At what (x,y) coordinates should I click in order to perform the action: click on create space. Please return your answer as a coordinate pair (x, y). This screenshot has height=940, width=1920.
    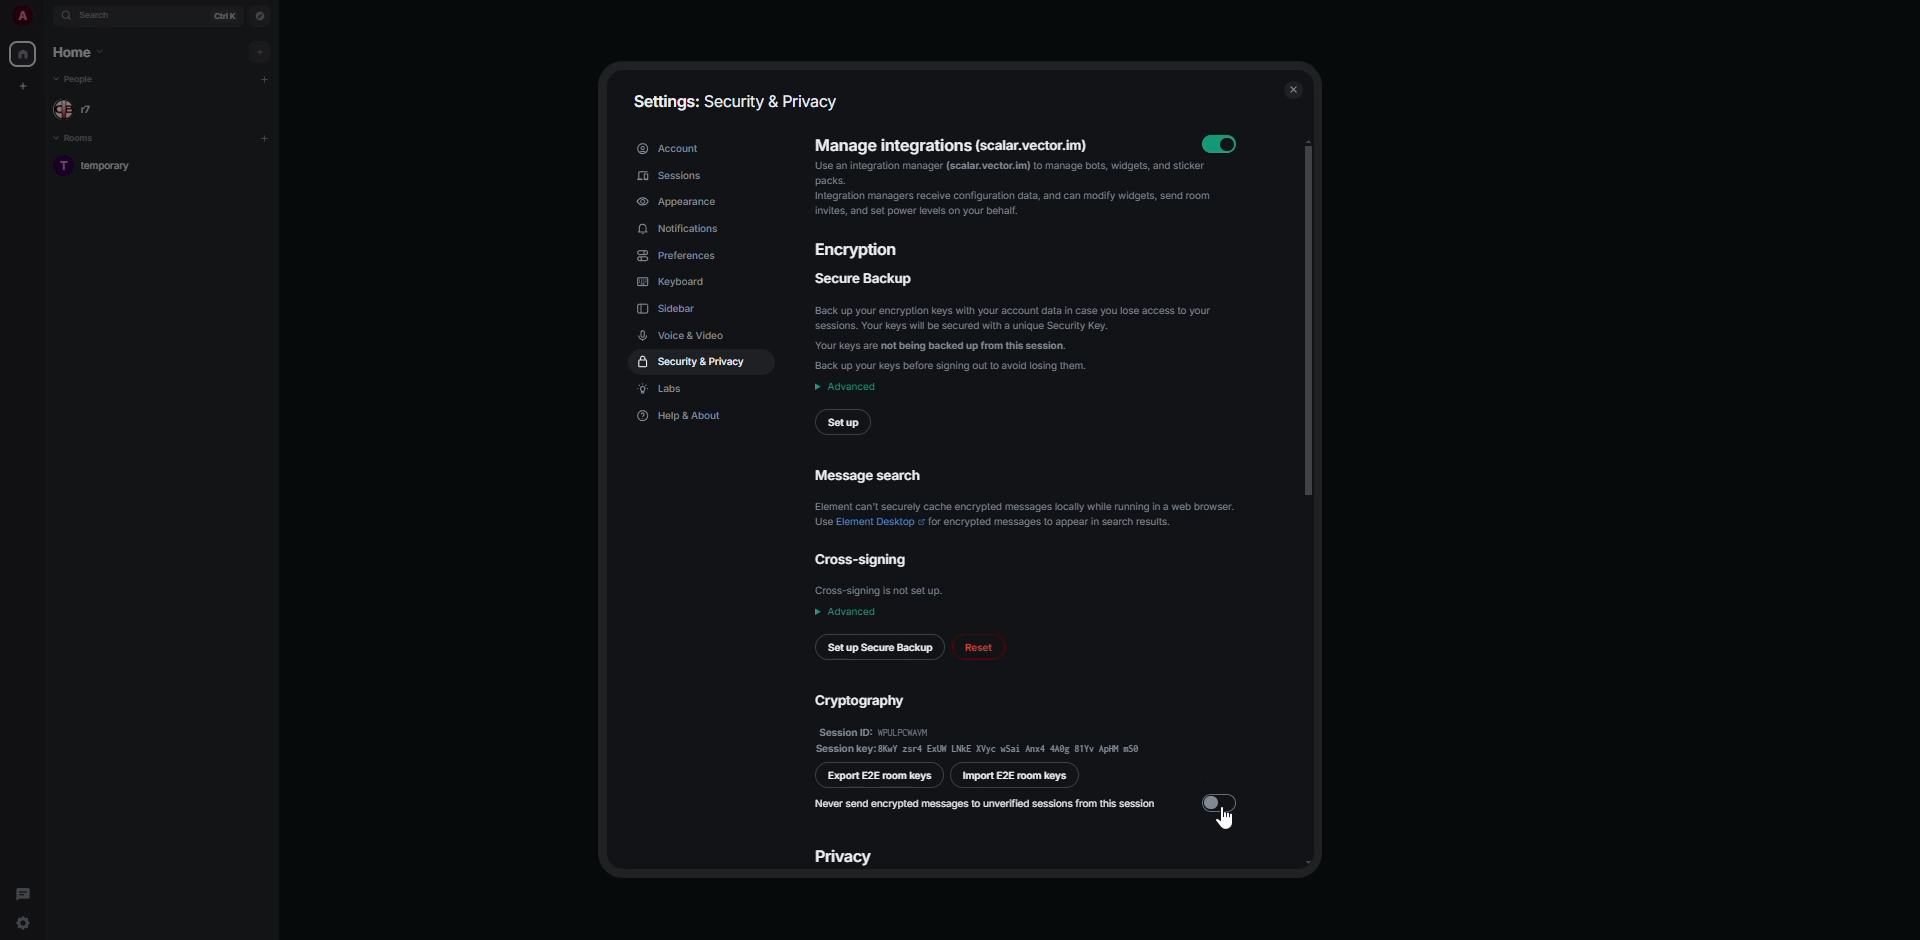
    Looking at the image, I should click on (26, 86).